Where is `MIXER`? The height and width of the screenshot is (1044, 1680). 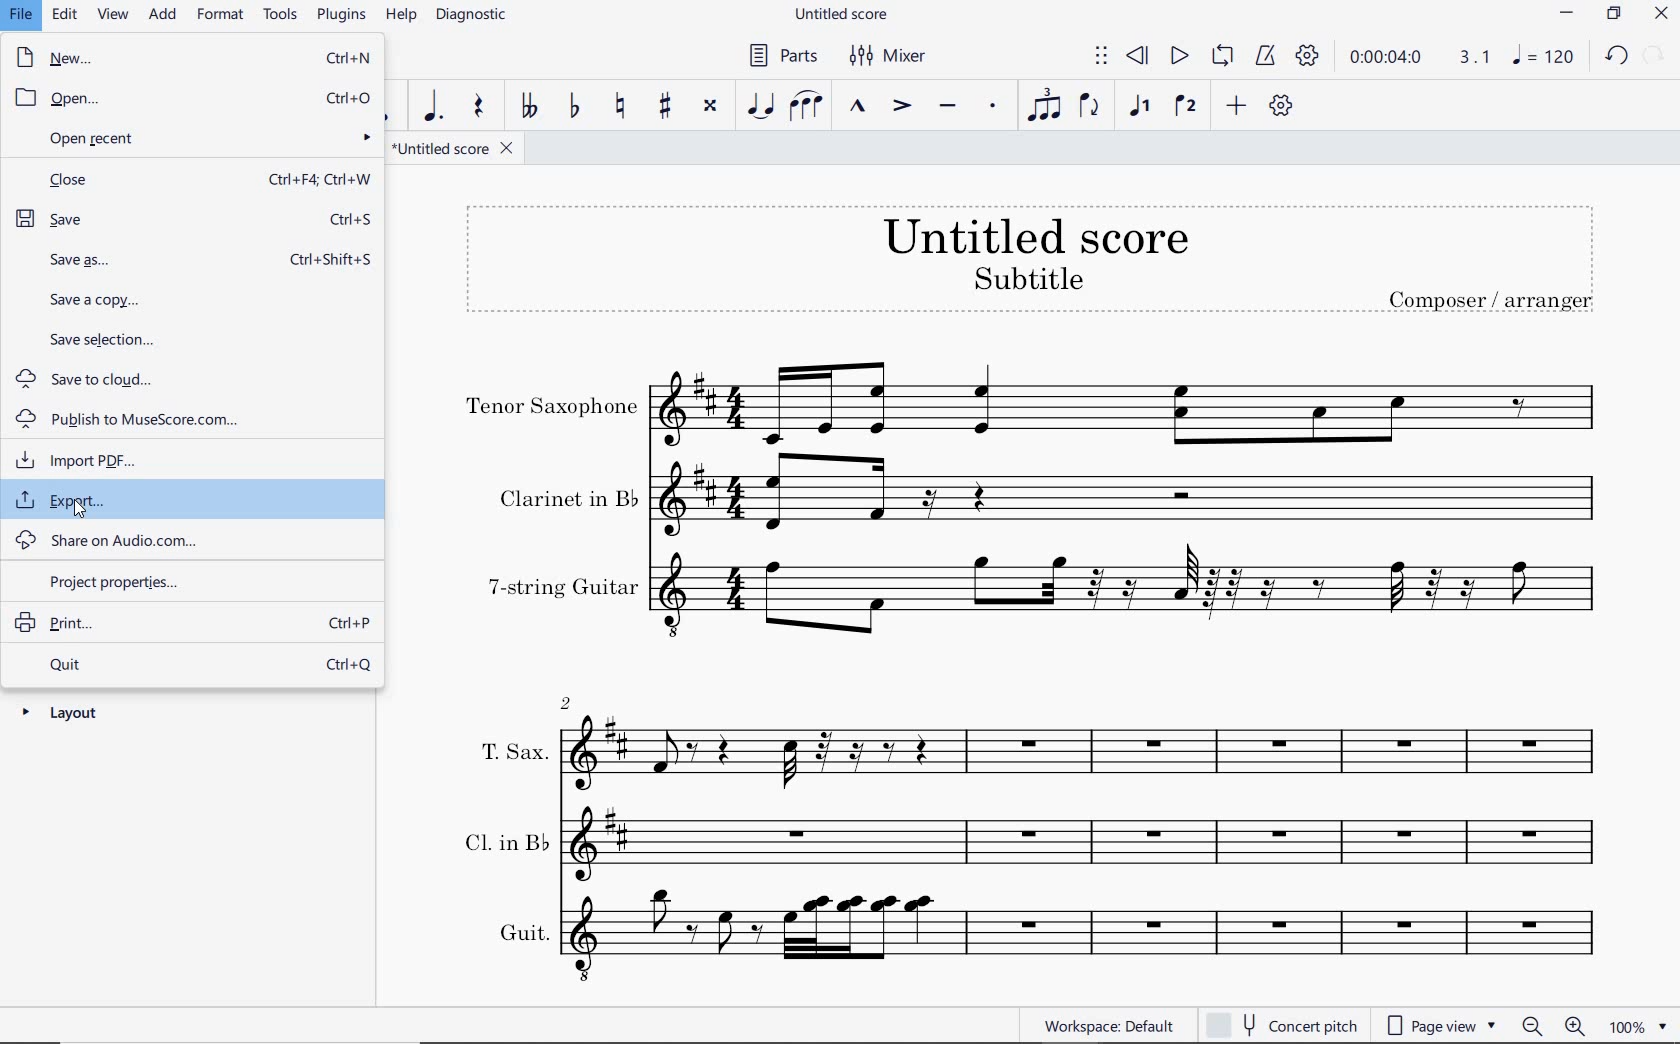 MIXER is located at coordinates (896, 57).